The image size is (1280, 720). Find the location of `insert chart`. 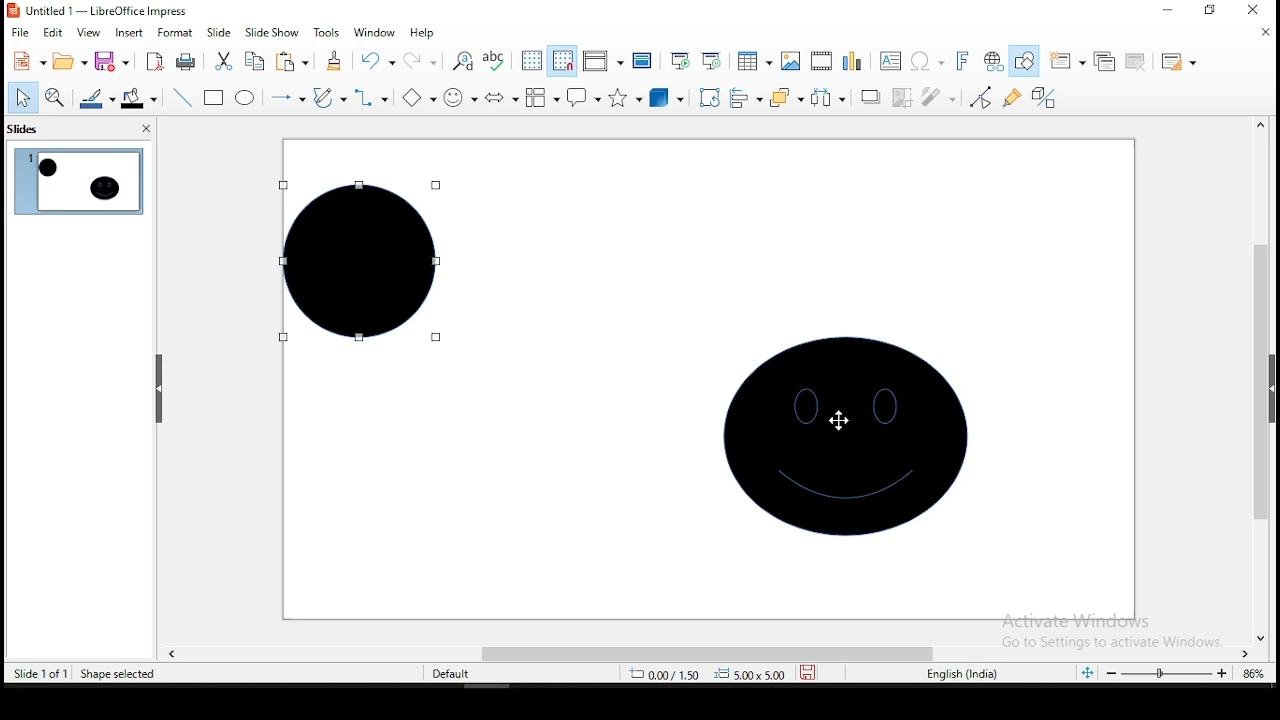

insert chart is located at coordinates (852, 60).